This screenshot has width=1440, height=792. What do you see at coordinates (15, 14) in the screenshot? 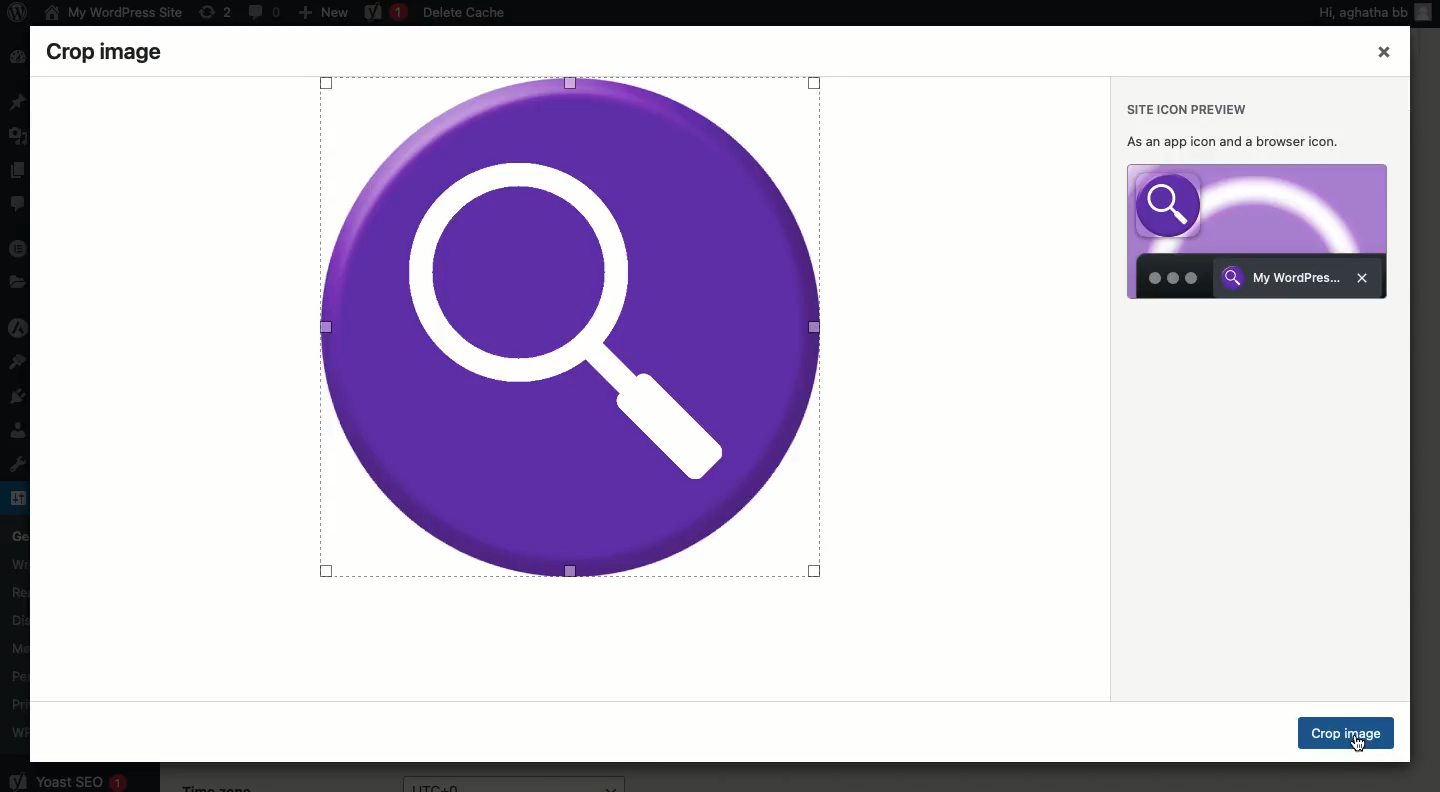
I see `Wordpress Logo` at bounding box center [15, 14].